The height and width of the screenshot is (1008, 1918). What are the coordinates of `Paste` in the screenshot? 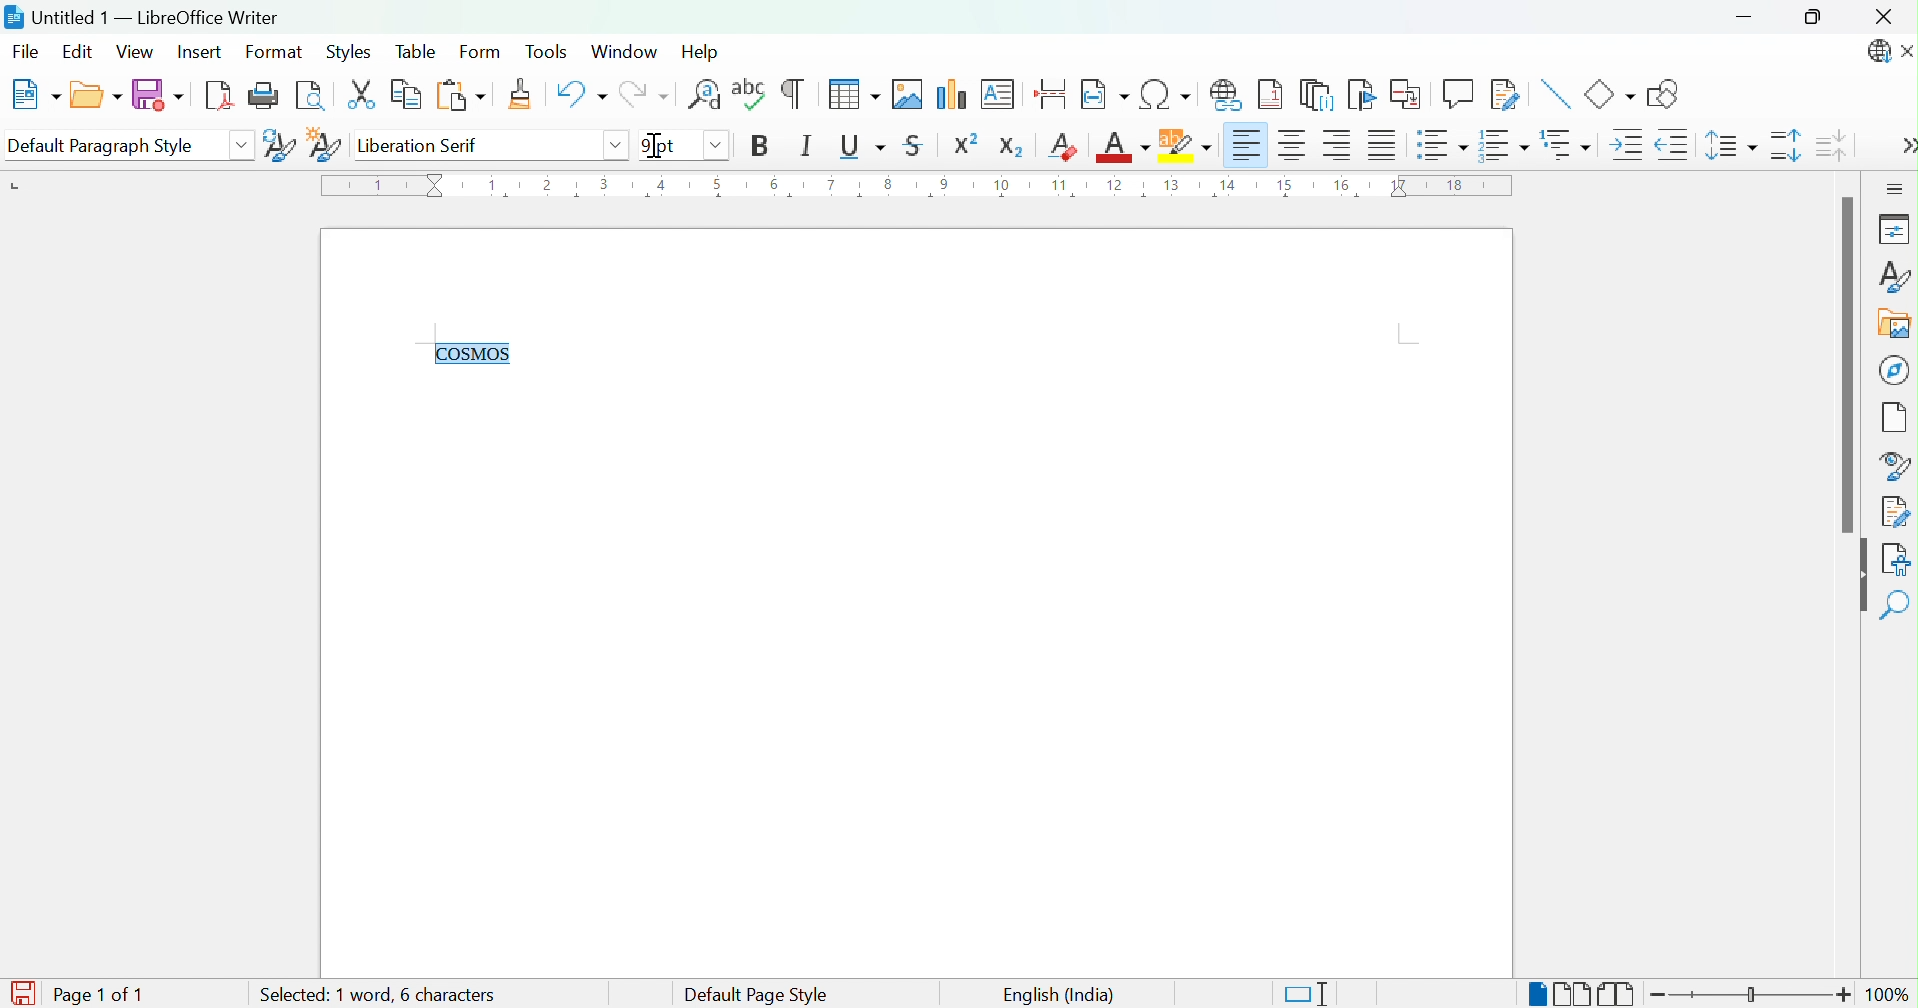 It's located at (458, 96).